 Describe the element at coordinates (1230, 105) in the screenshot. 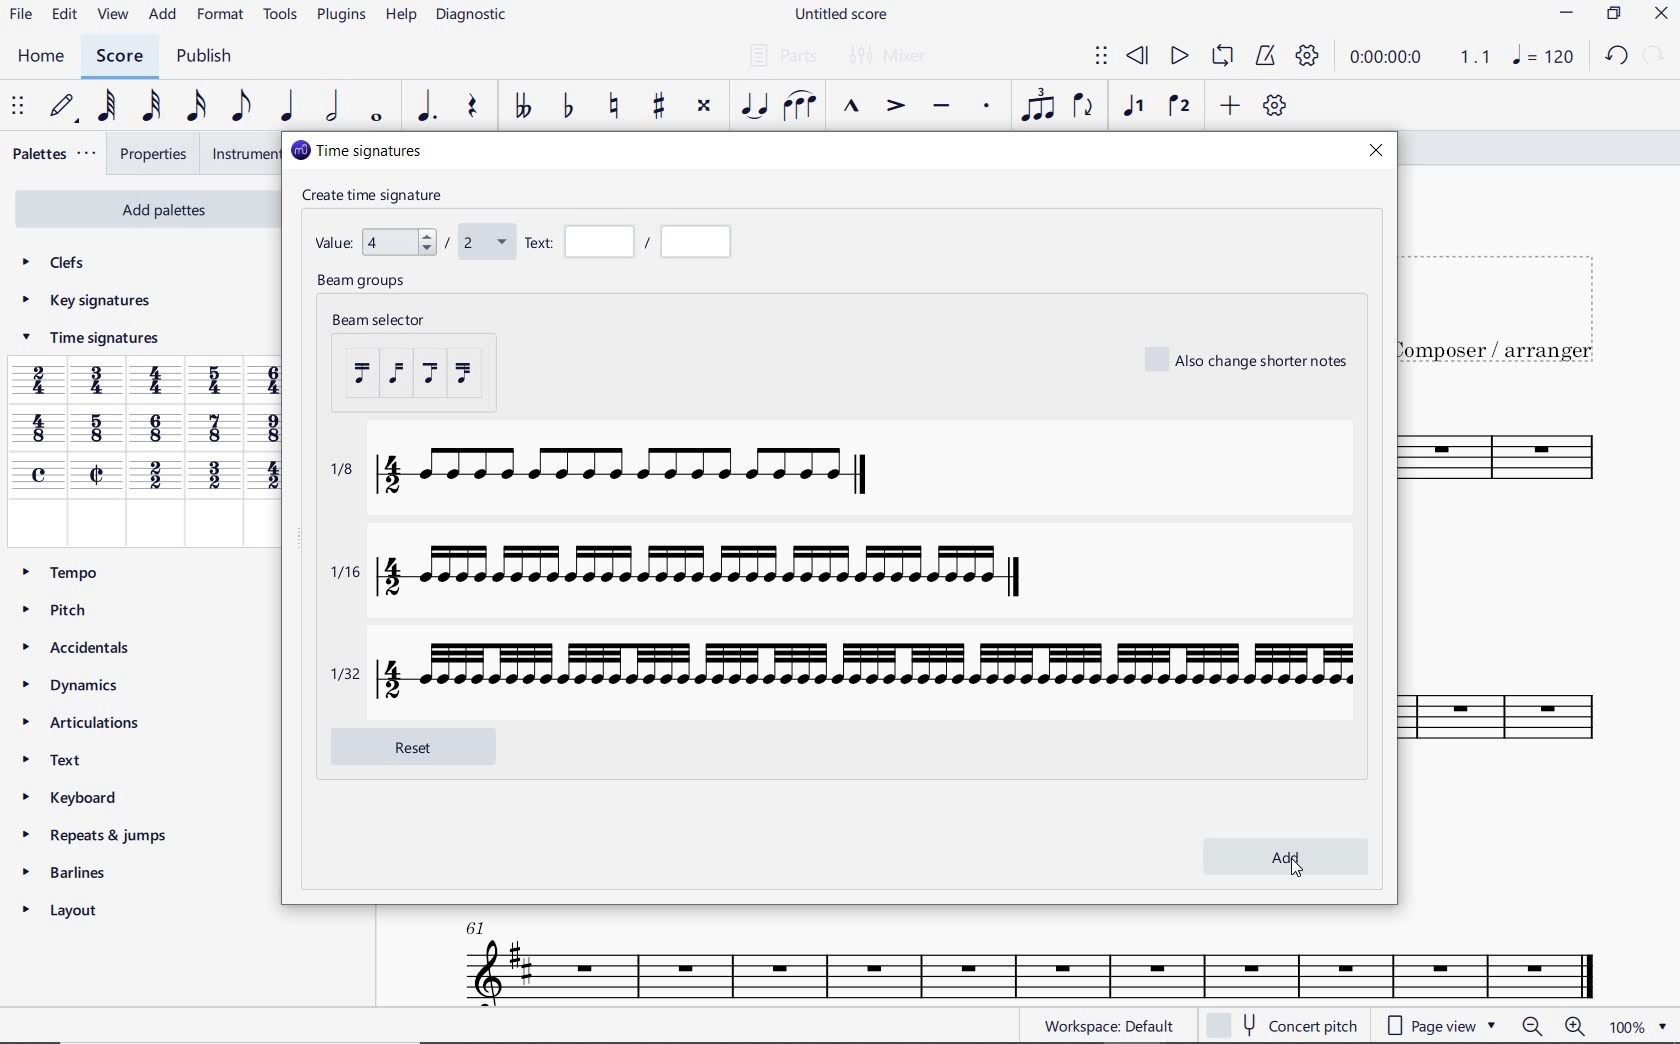

I see `ADD` at that location.